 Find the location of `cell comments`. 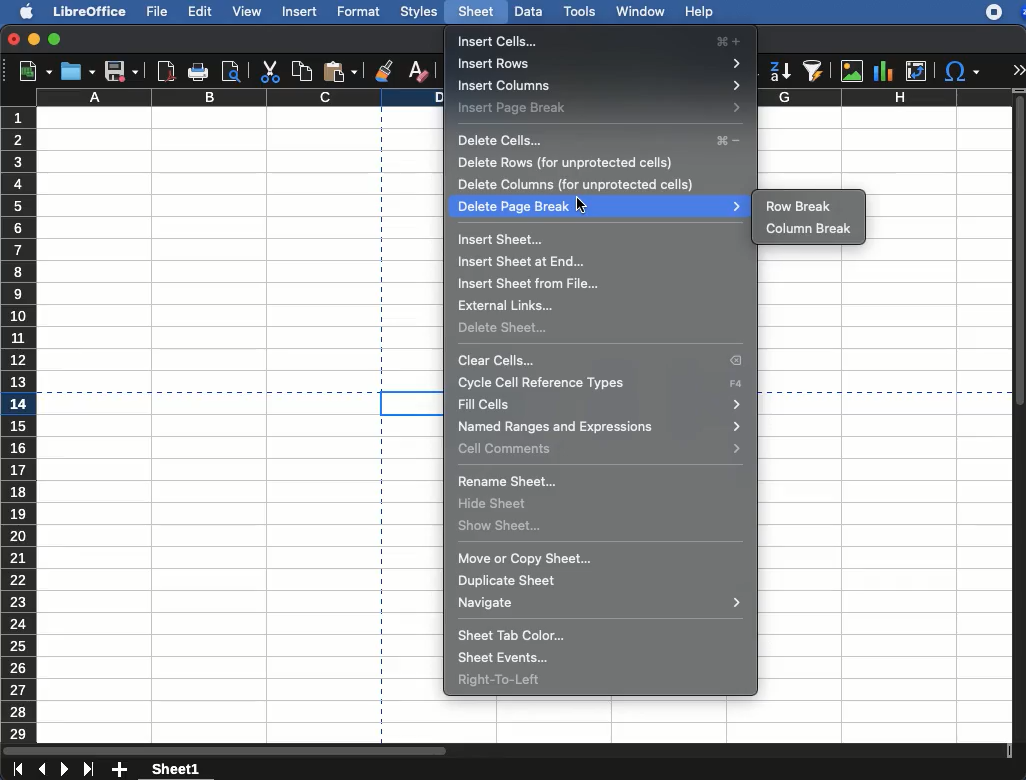

cell comments is located at coordinates (603, 448).